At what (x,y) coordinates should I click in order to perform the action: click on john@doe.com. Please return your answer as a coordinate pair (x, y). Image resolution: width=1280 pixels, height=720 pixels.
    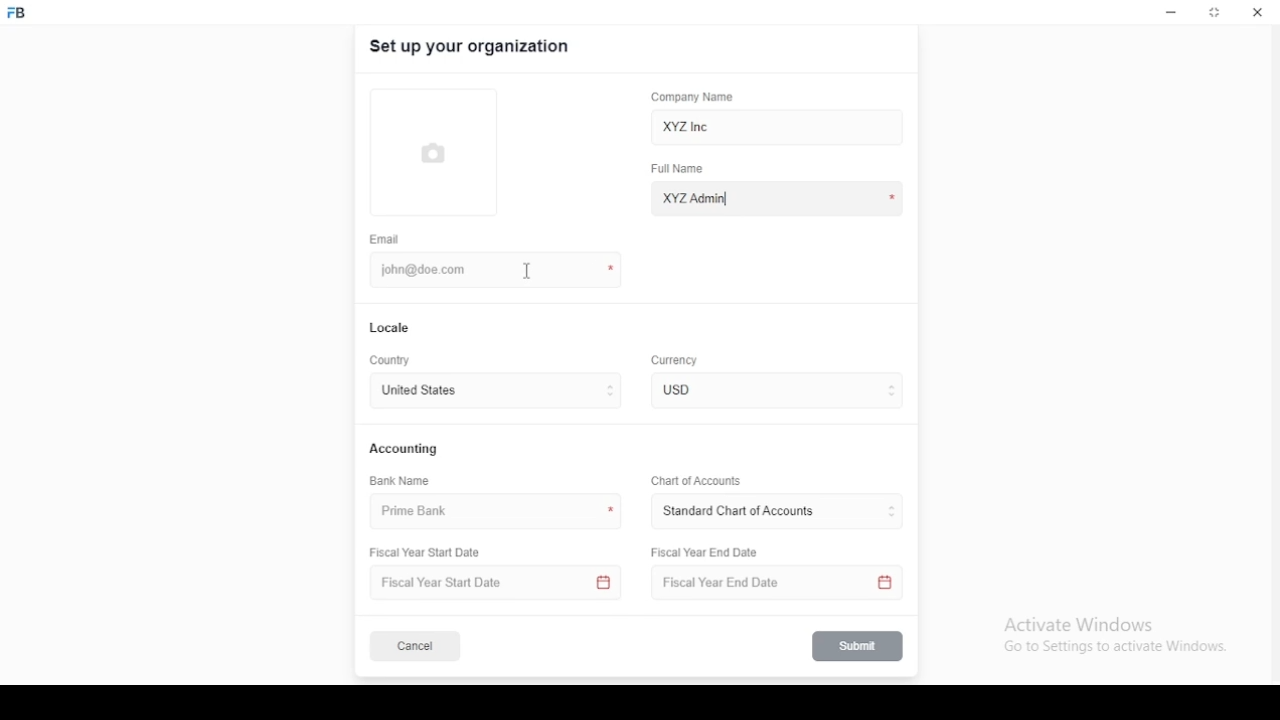
    Looking at the image, I should click on (485, 268).